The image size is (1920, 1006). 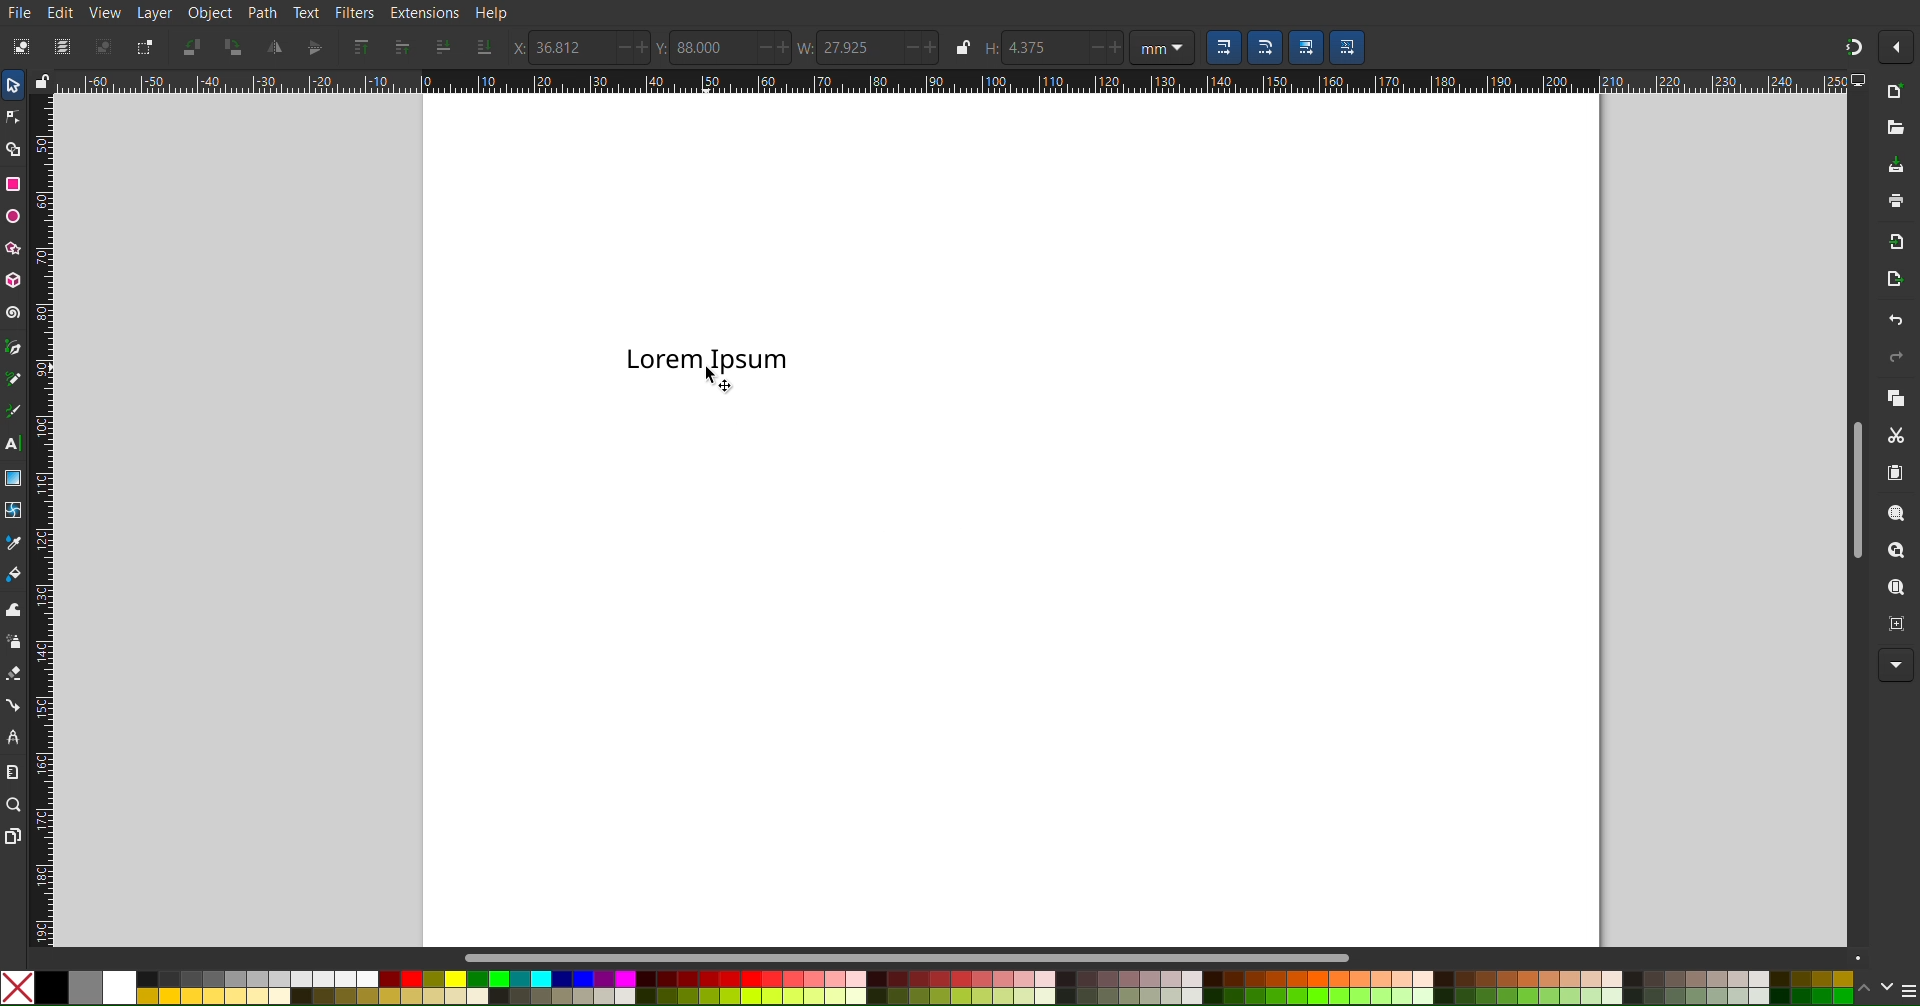 What do you see at coordinates (101, 46) in the screenshot?
I see `Deselect` at bounding box center [101, 46].